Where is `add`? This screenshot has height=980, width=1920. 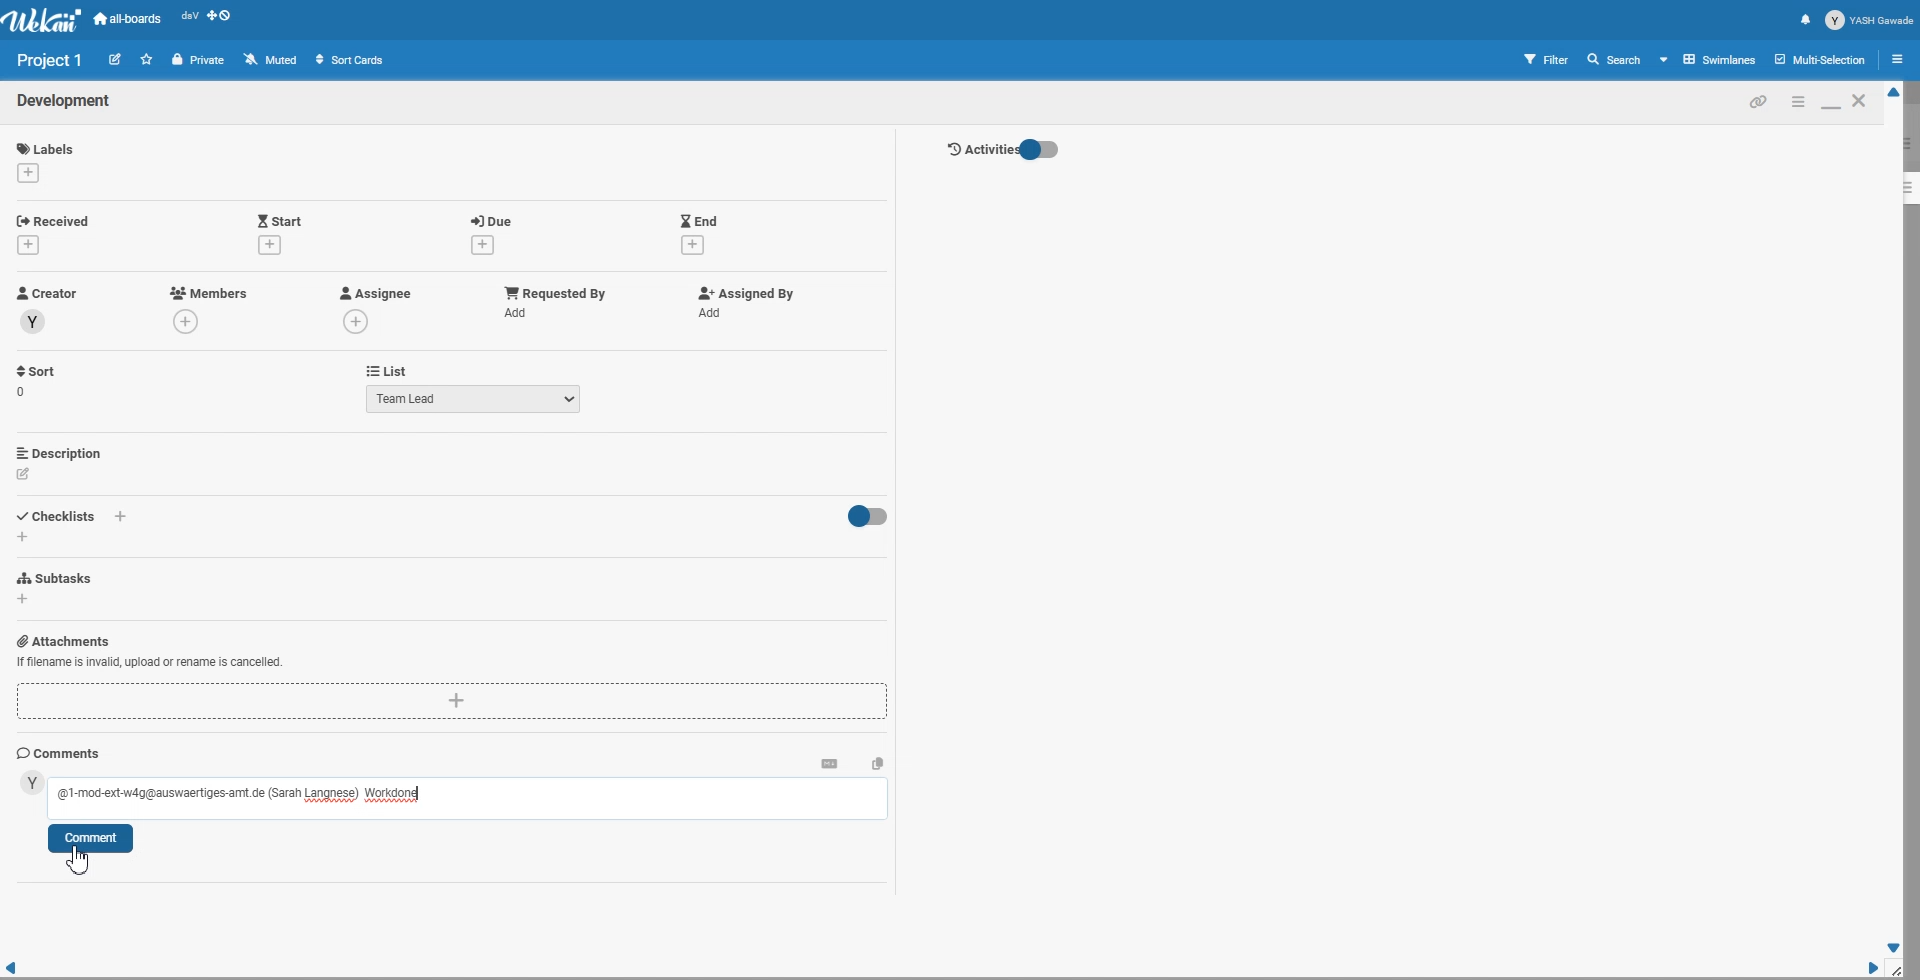 add is located at coordinates (23, 536).